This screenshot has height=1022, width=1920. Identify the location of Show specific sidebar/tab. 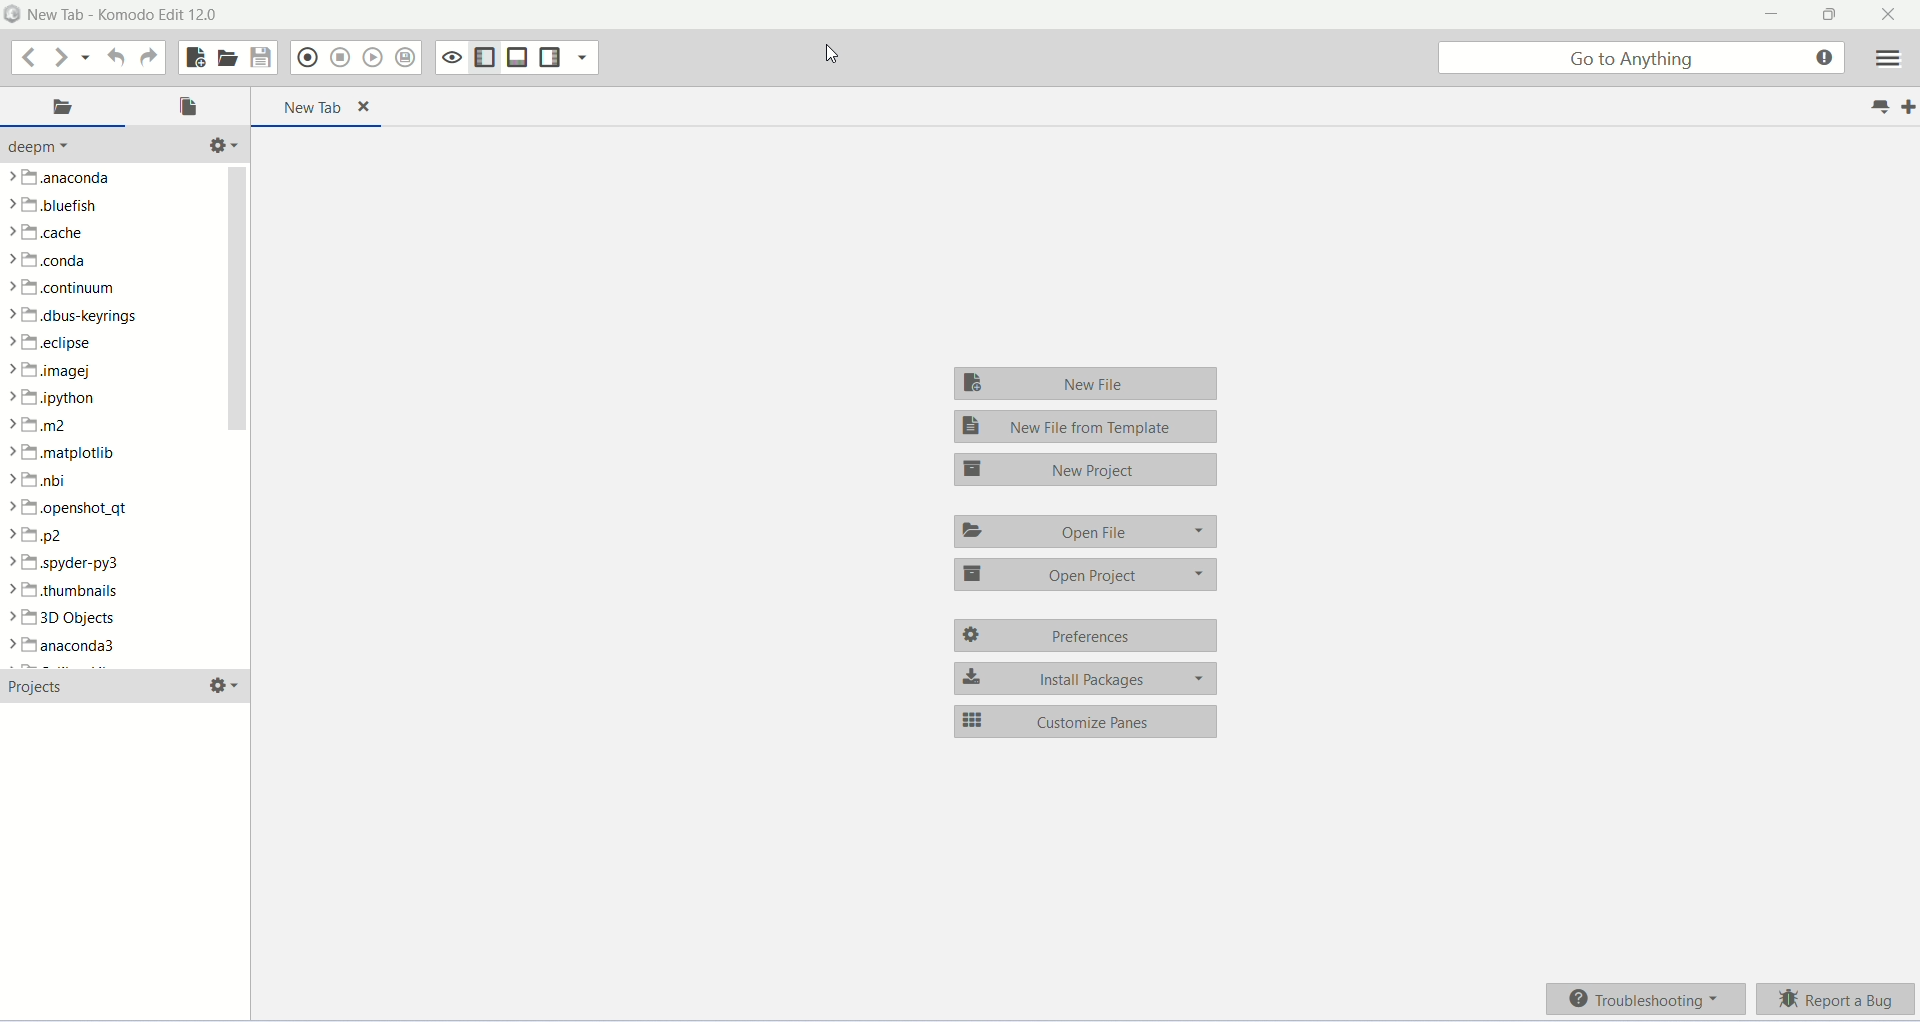
(583, 55).